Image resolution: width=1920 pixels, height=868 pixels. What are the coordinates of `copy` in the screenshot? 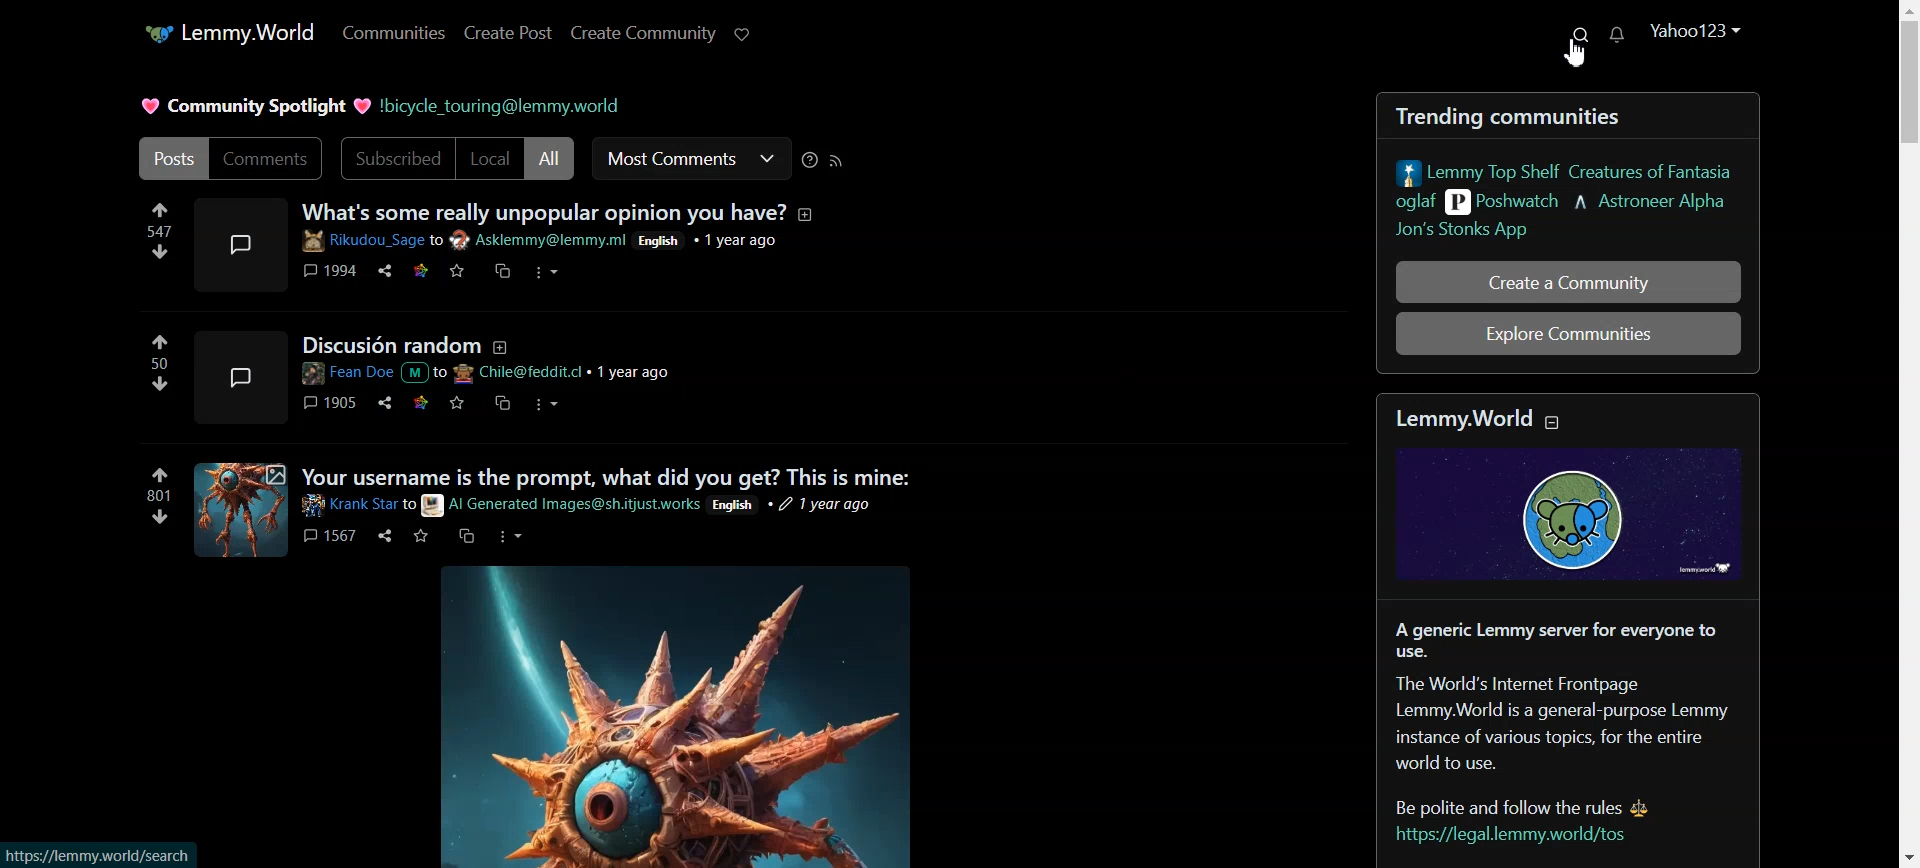 It's located at (502, 405).